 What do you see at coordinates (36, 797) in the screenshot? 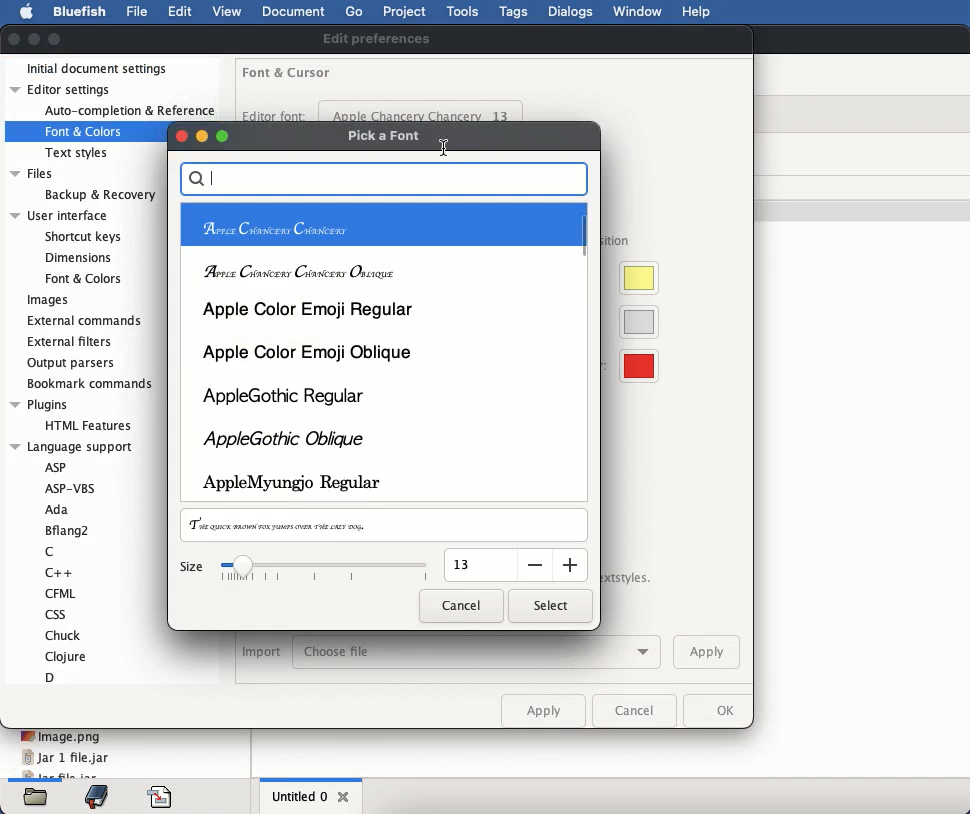
I see `files` at bounding box center [36, 797].